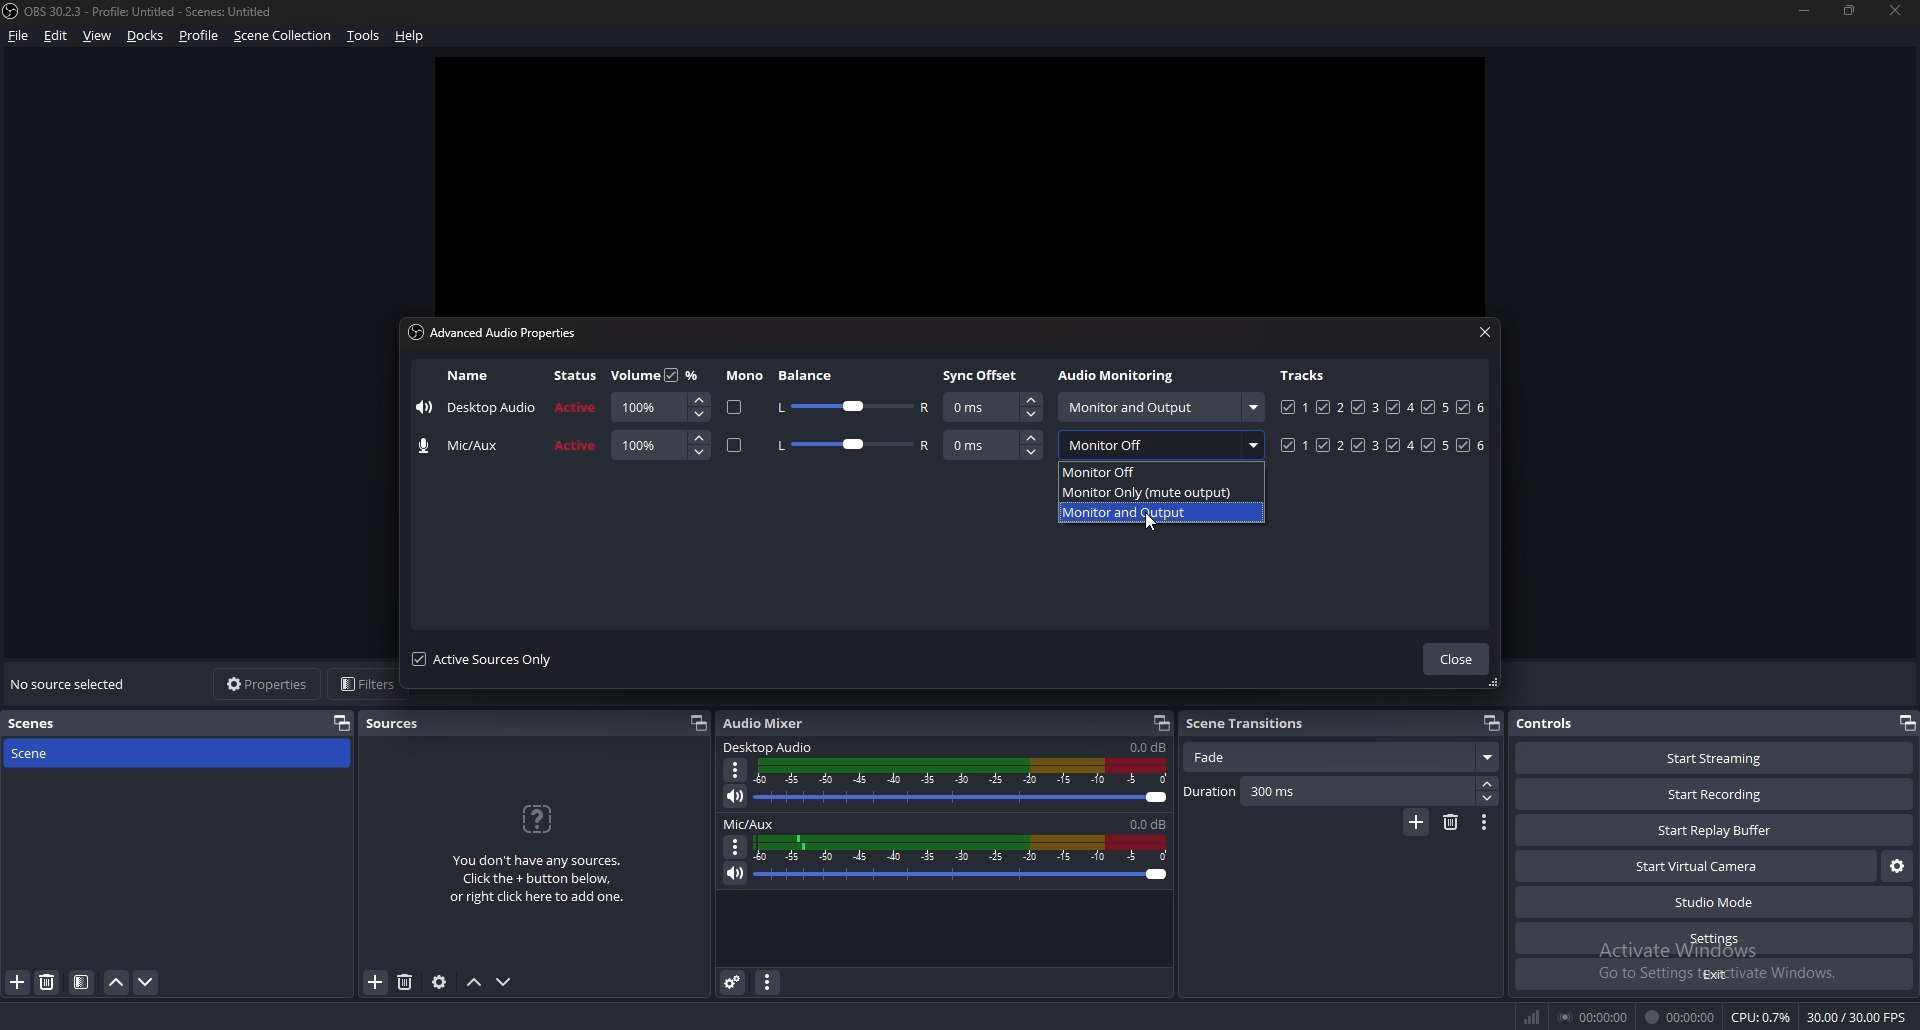  What do you see at coordinates (735, 847) in the screenshot?
I see `options` at bounding box center [735, 847].